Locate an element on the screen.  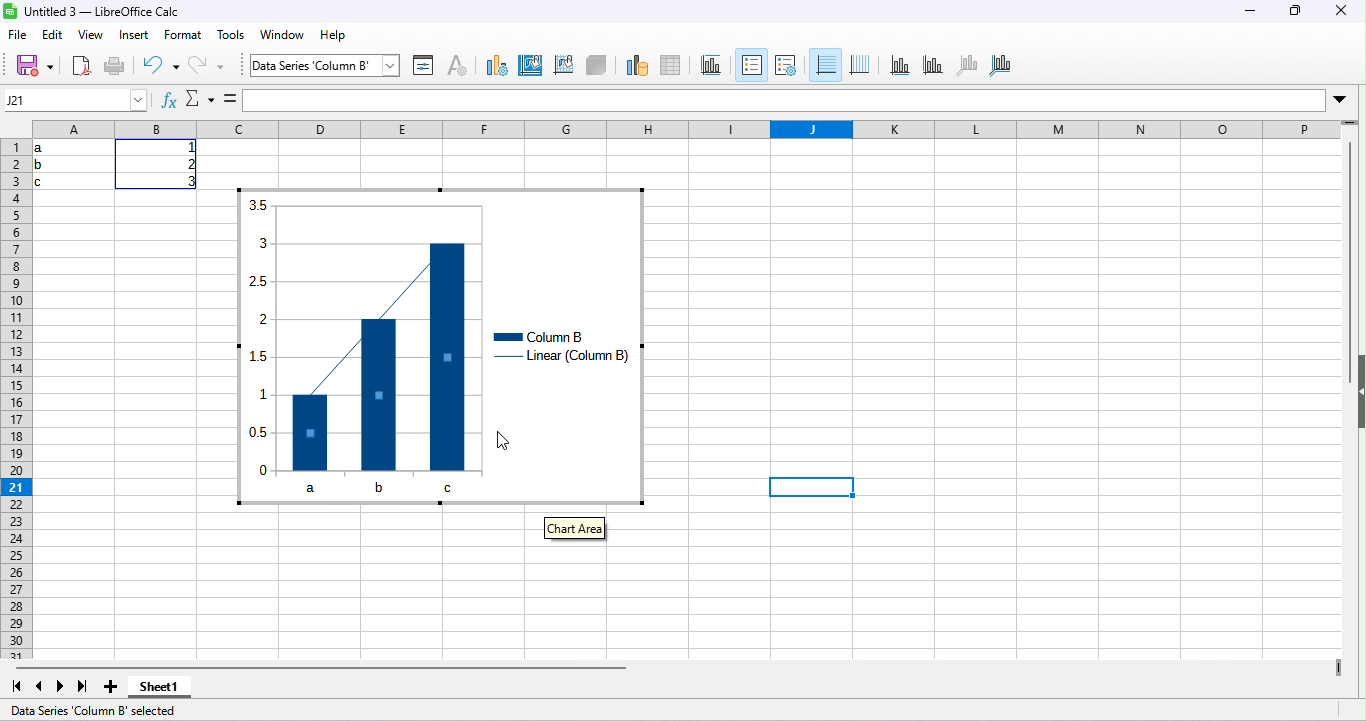
redo is located at coordinates (216, 66).